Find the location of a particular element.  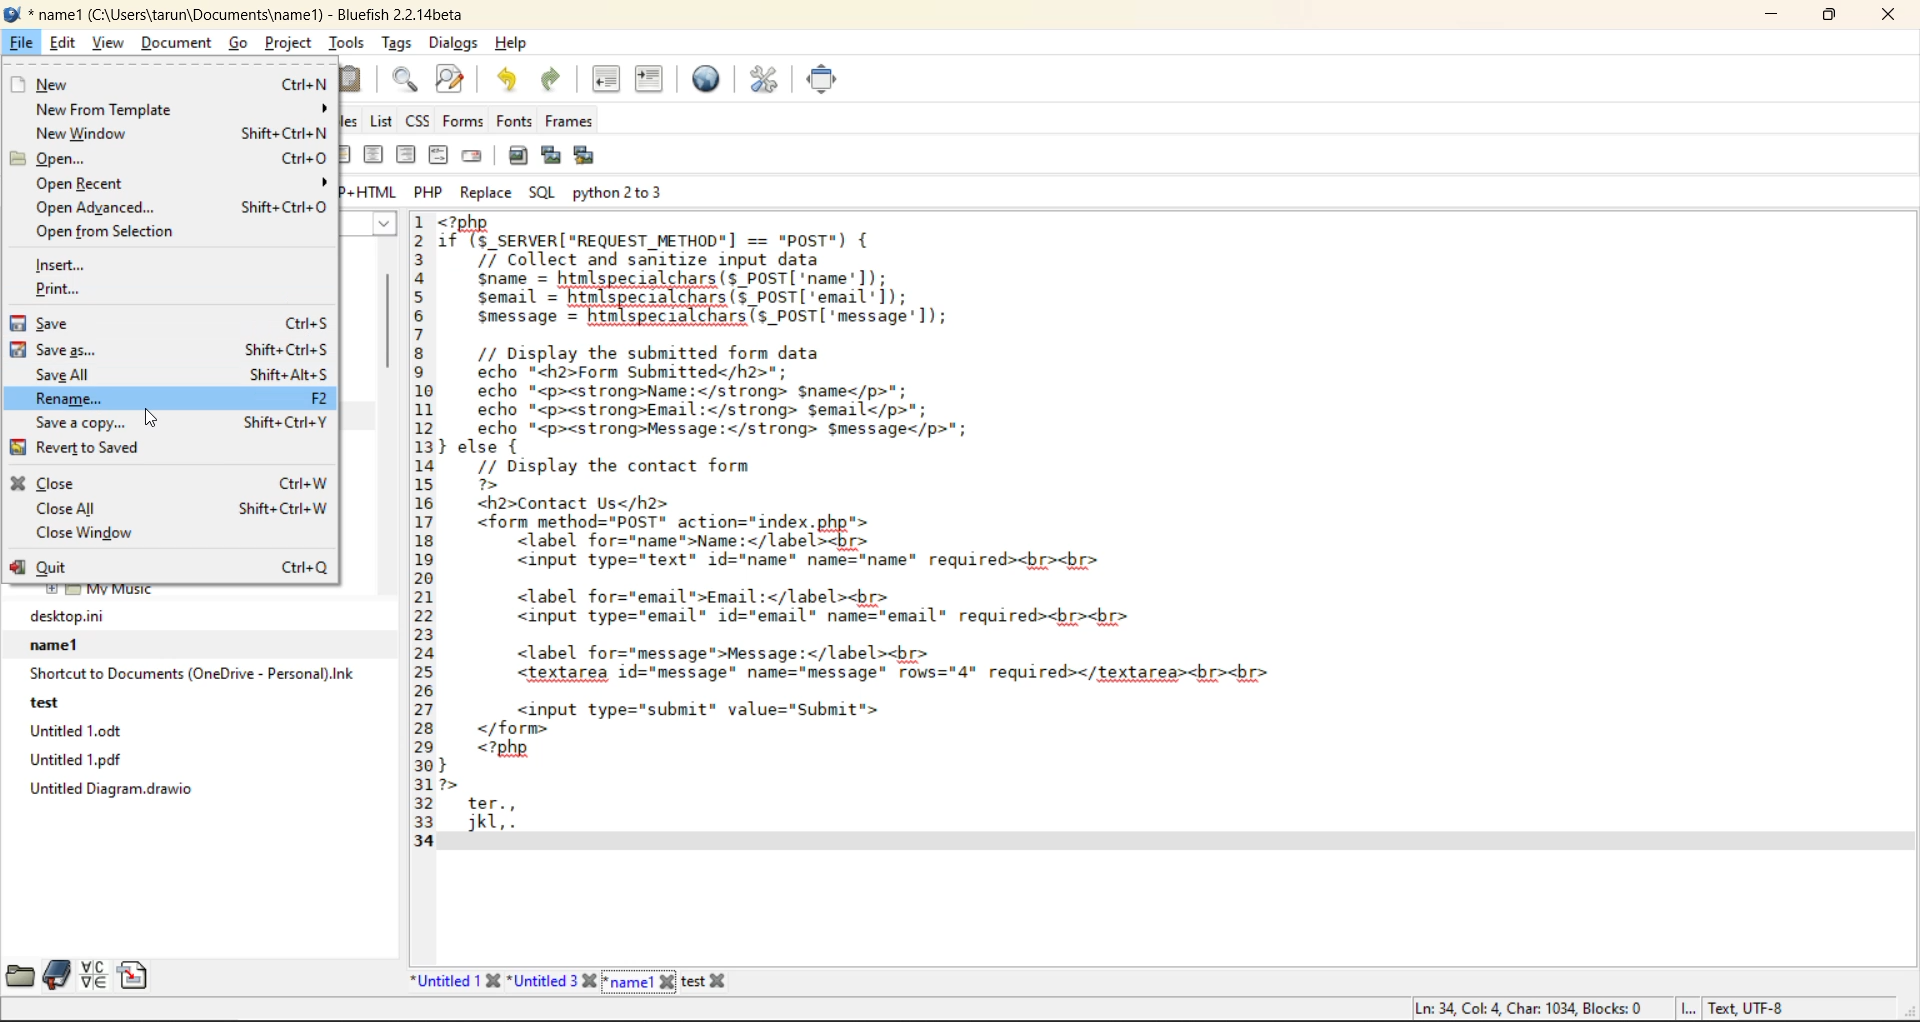

center is located at coordinates (371, 156).